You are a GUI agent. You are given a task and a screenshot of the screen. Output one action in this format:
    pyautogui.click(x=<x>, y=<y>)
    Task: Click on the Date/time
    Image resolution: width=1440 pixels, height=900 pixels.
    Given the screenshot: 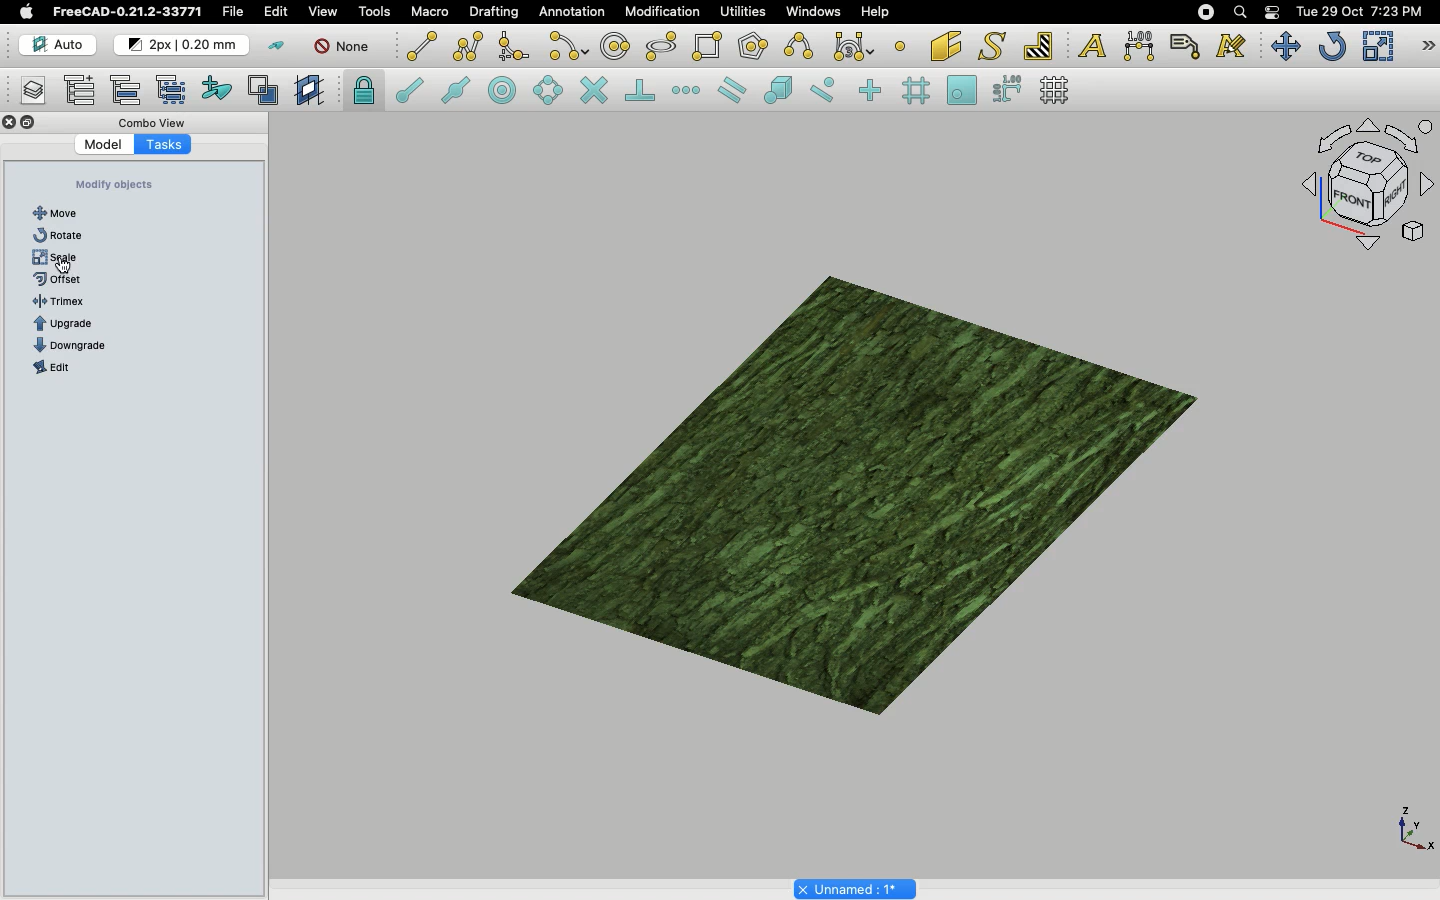 What is the action you would take?
    pyautogui.click(x=1360, y=12)
    